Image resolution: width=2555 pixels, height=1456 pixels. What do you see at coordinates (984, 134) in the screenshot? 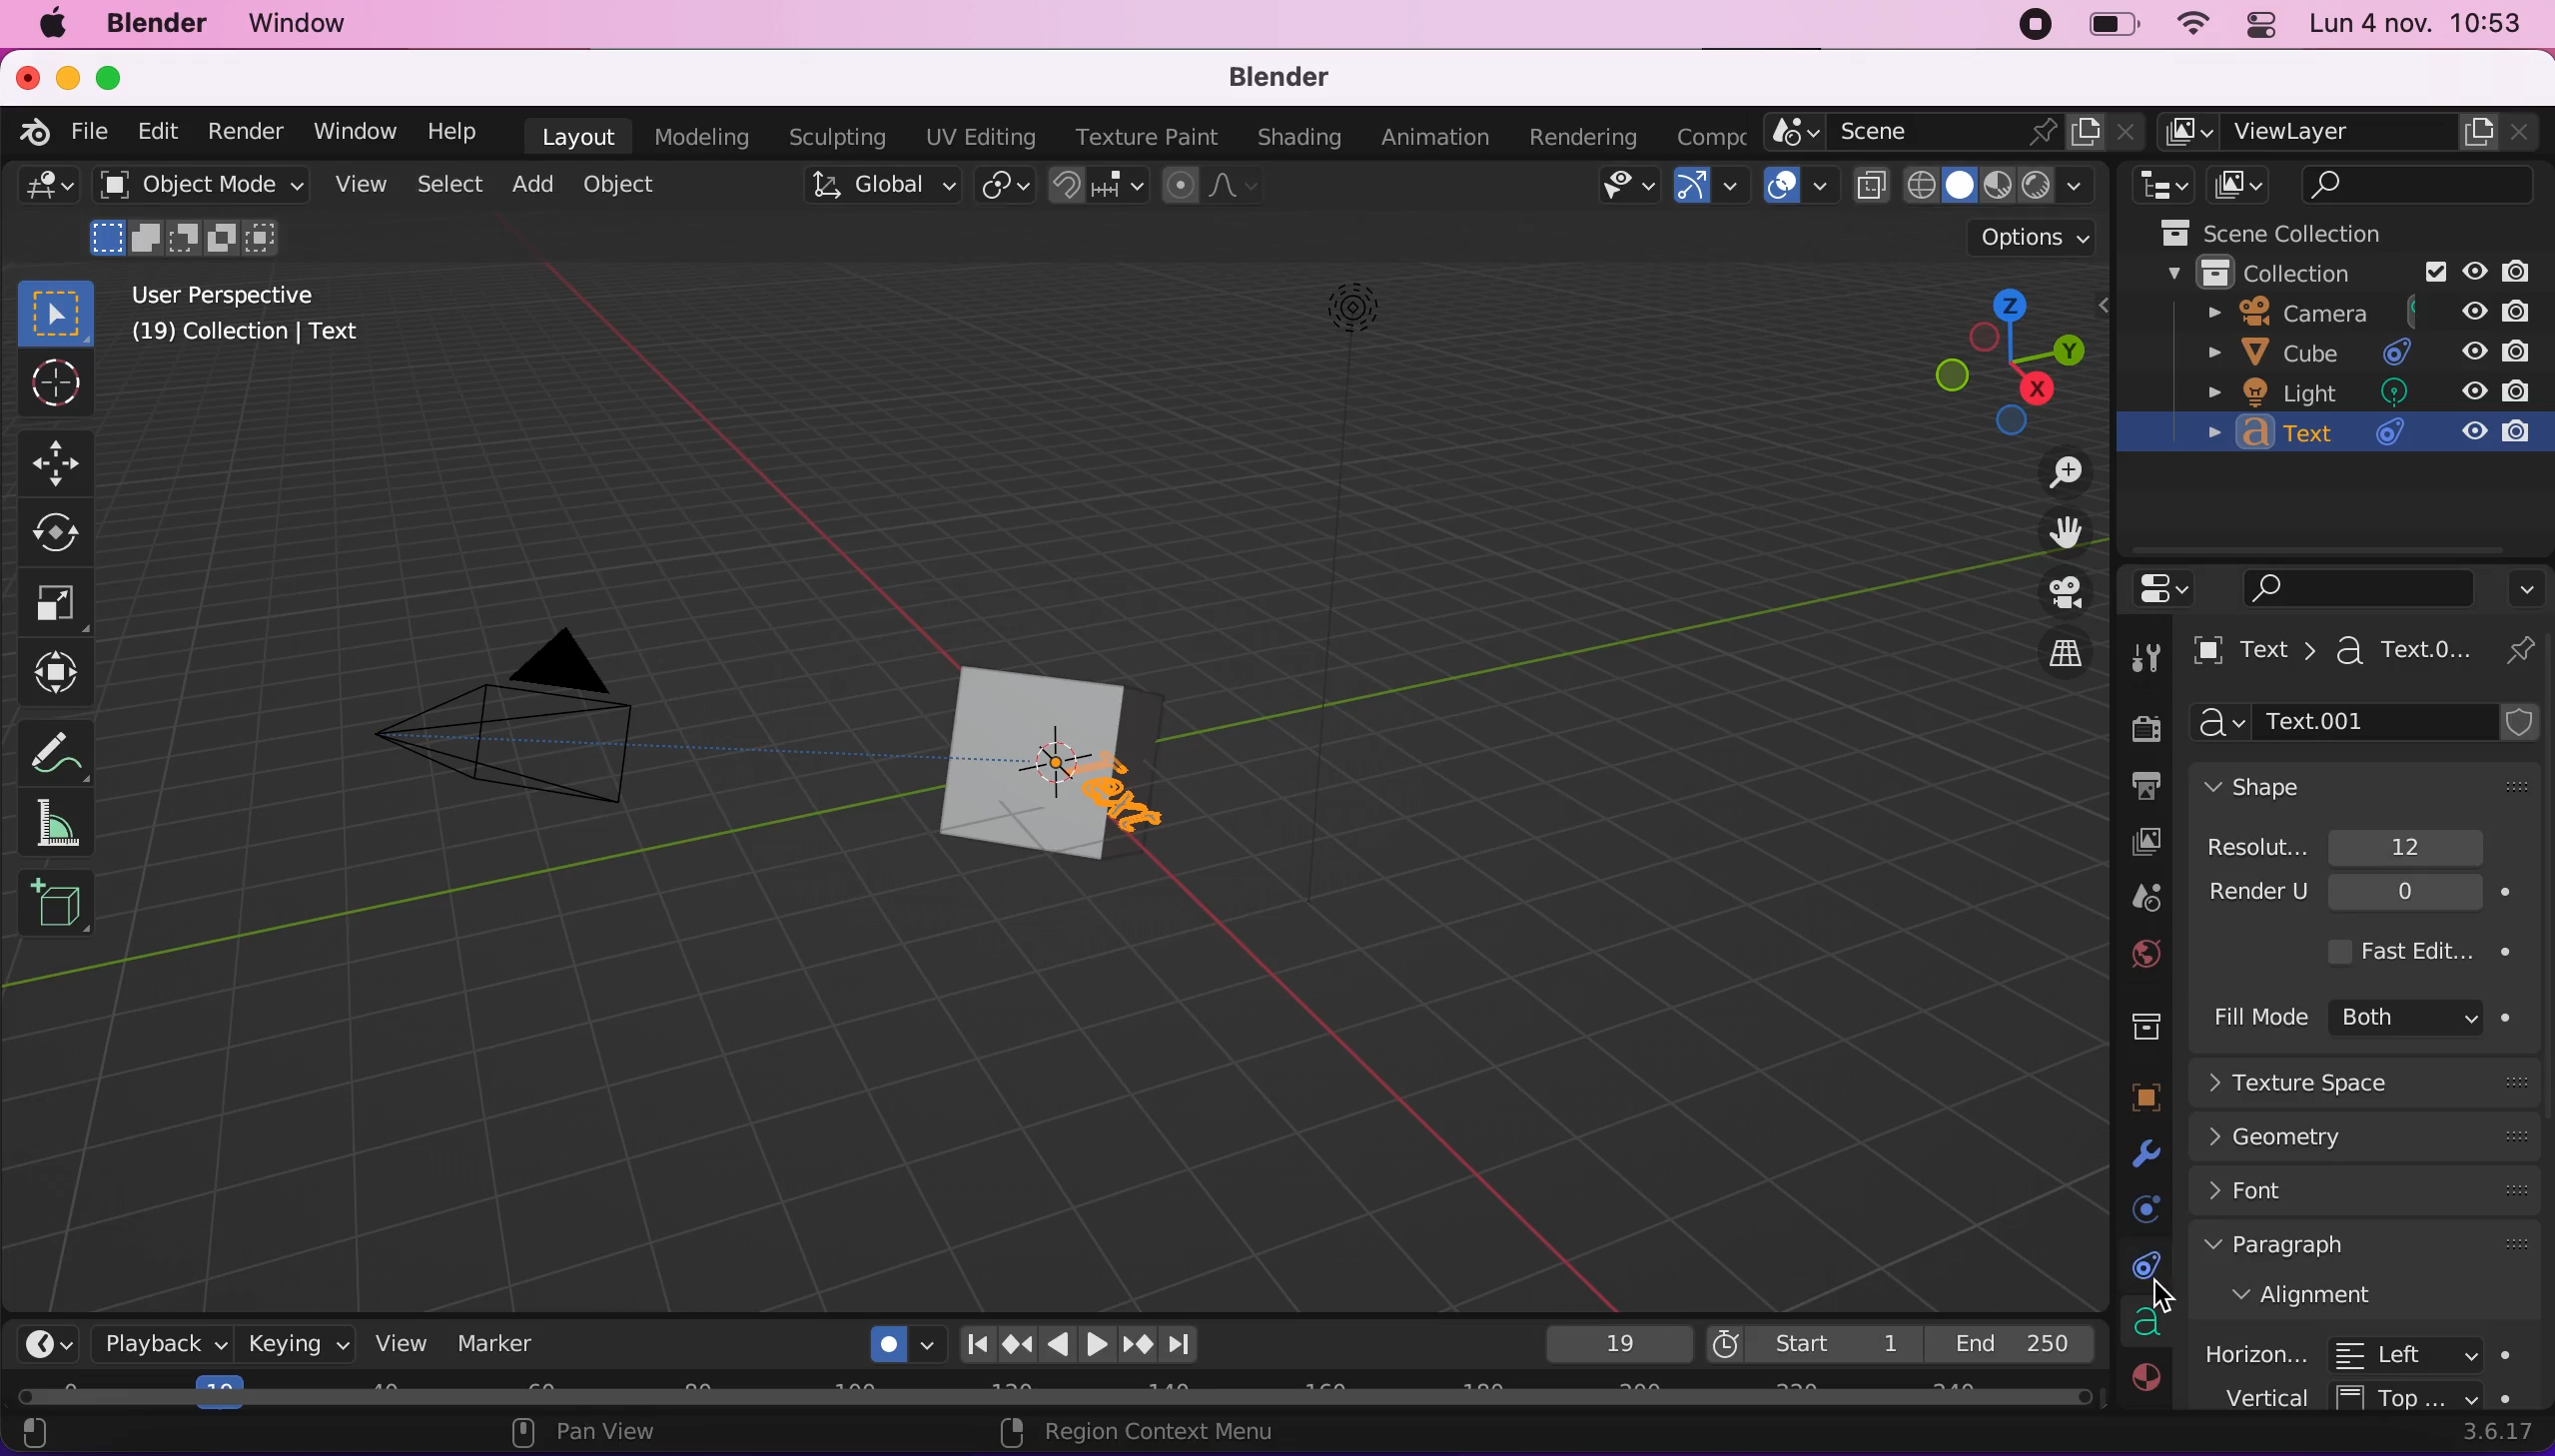
I see `uv editing` at bounding box center [984, 134].